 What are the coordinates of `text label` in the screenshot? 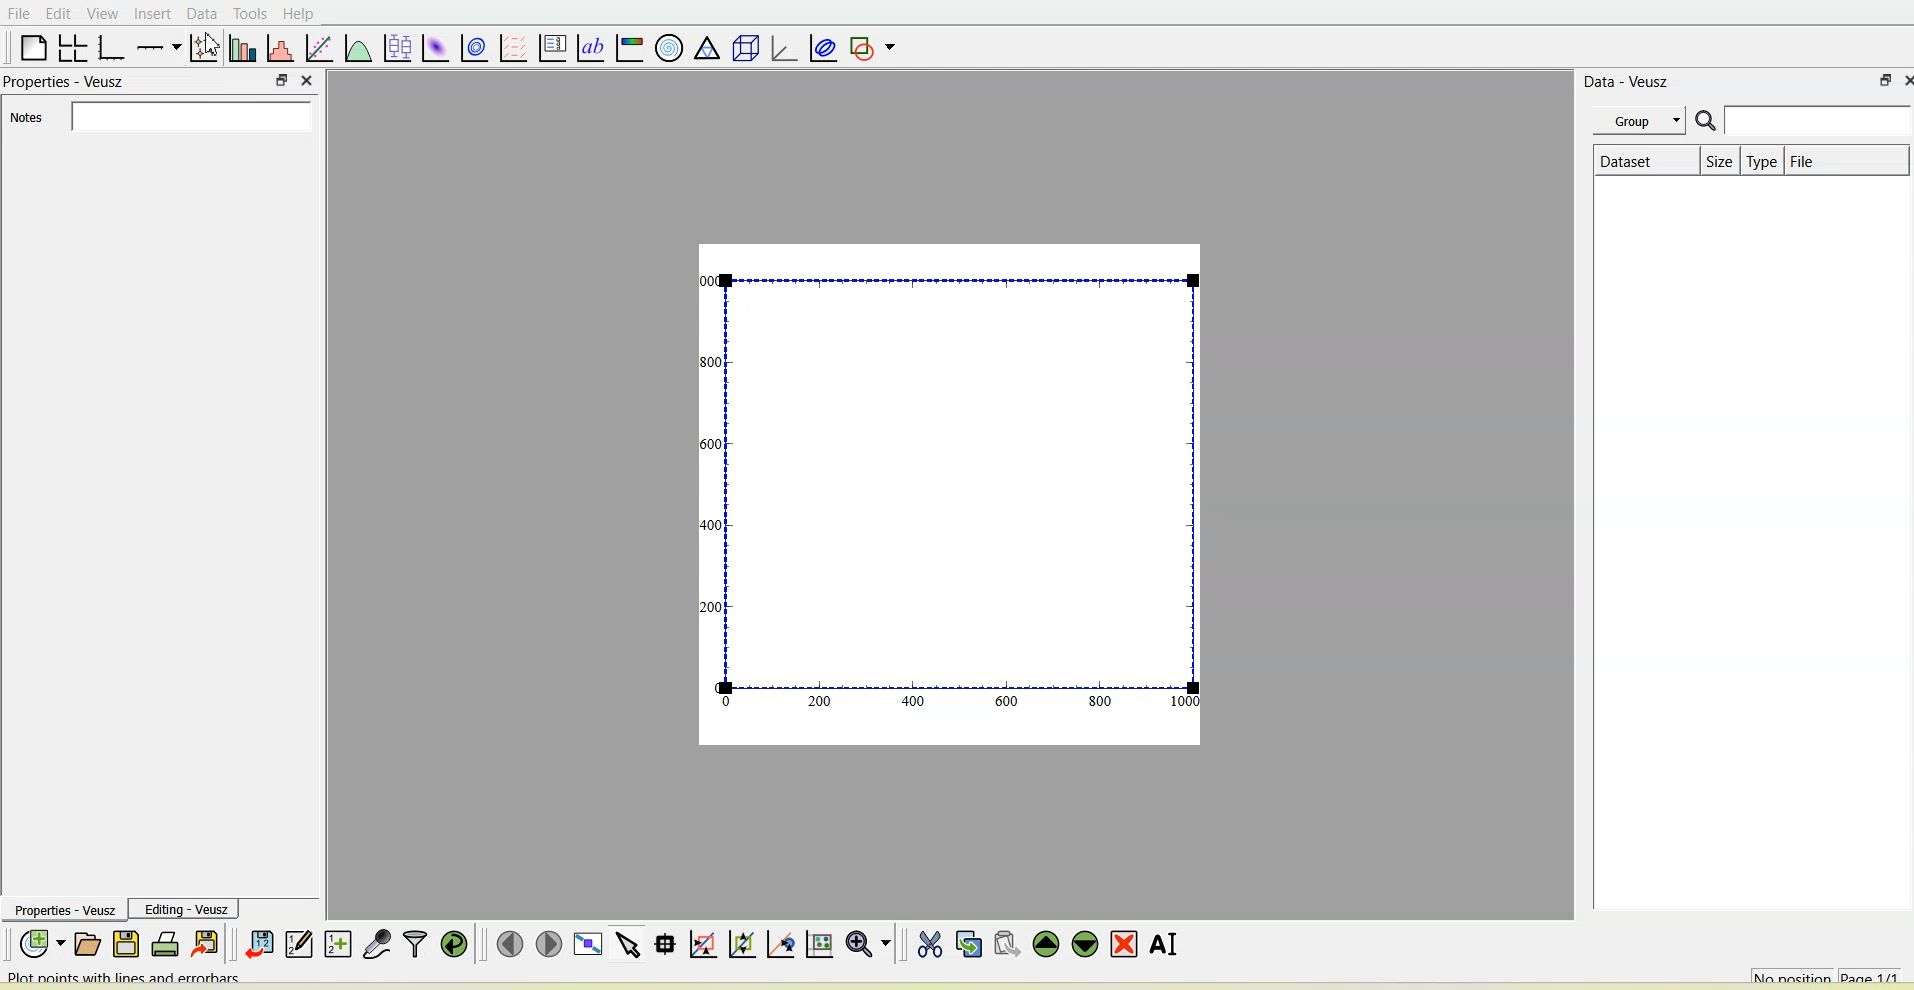 It's located at (590, 47).